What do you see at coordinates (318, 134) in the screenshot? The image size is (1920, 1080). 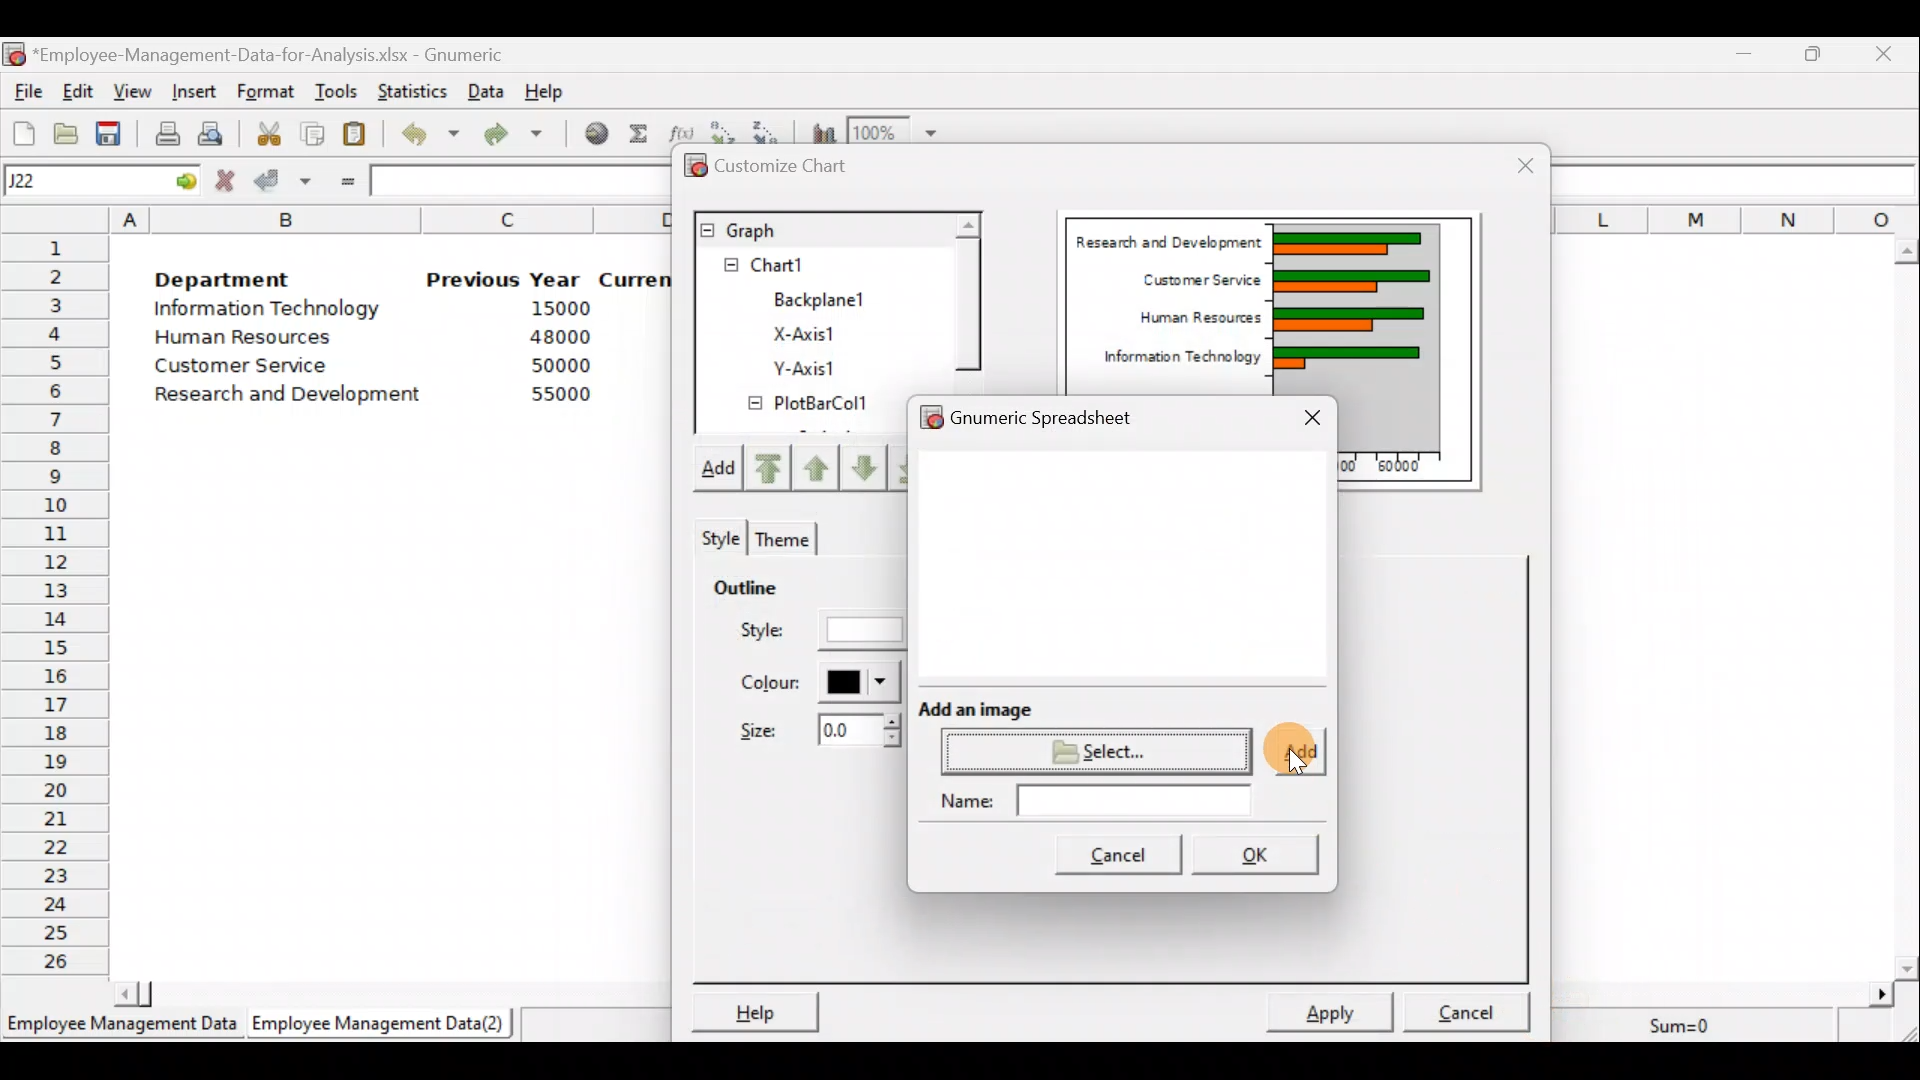 I see `Copy the selection` at bounding box center [318, 134].